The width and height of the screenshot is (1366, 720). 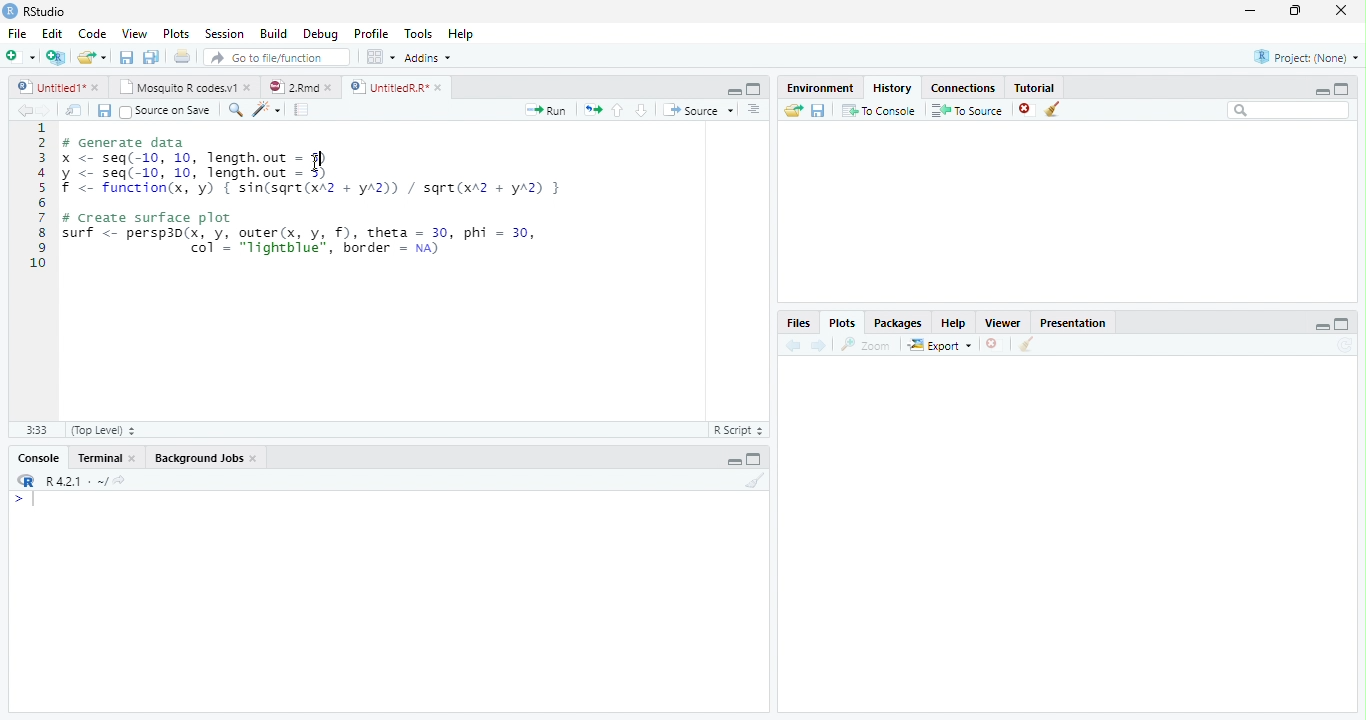 I want to click on Save history into a file, so click(x=818, y=110).